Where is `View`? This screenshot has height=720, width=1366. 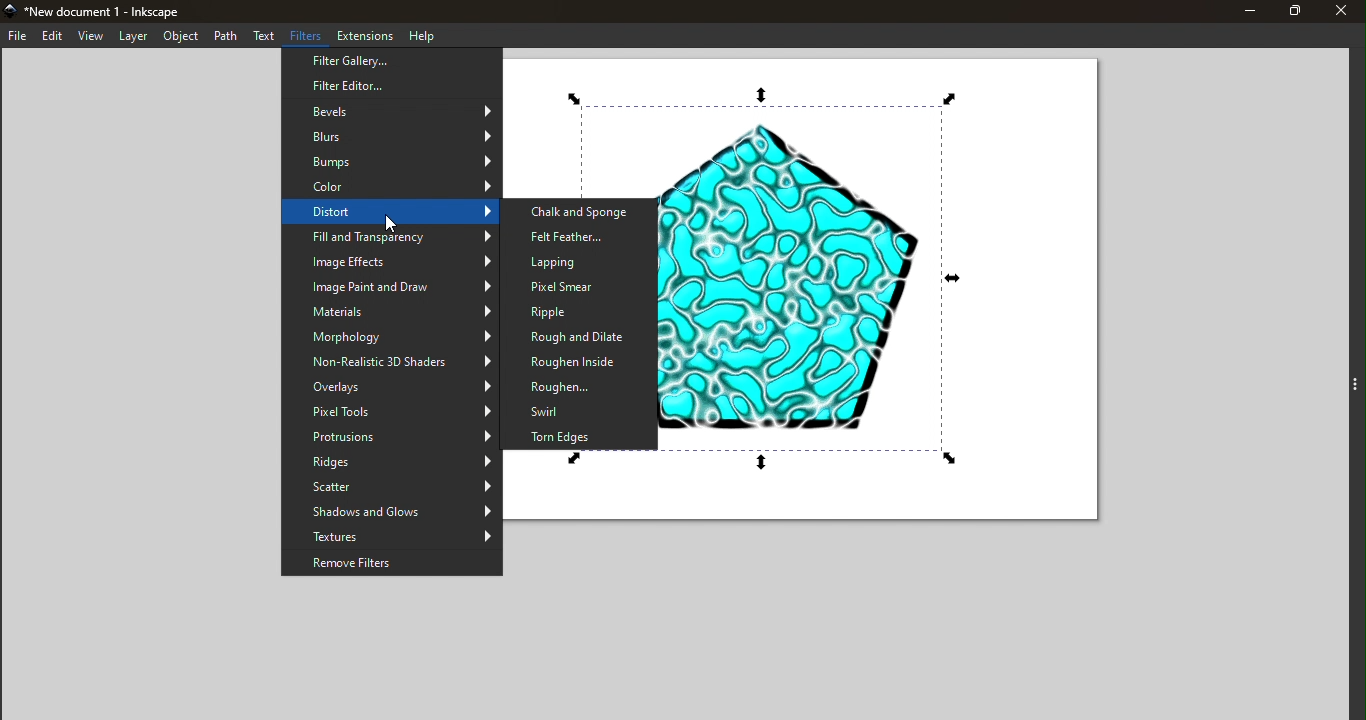
View is located at coordinates (91, 37).